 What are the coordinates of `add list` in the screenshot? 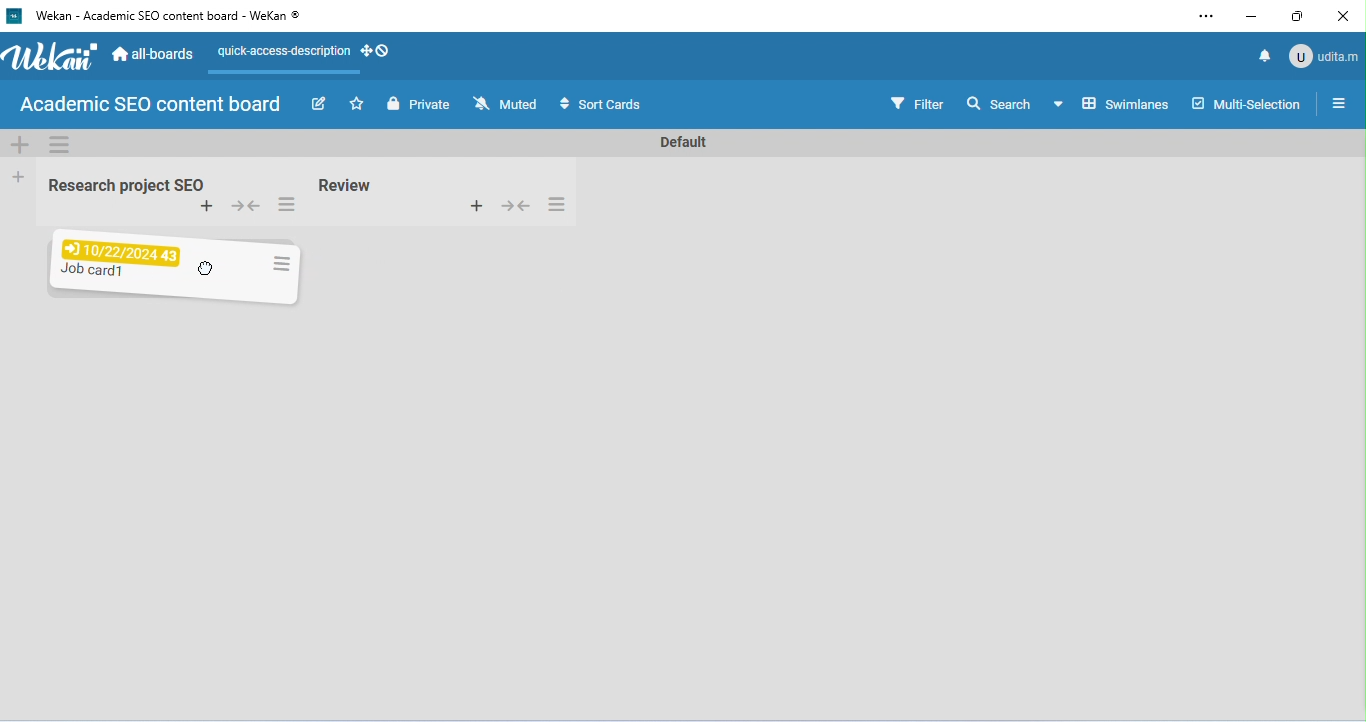 It's located at (20, 176).